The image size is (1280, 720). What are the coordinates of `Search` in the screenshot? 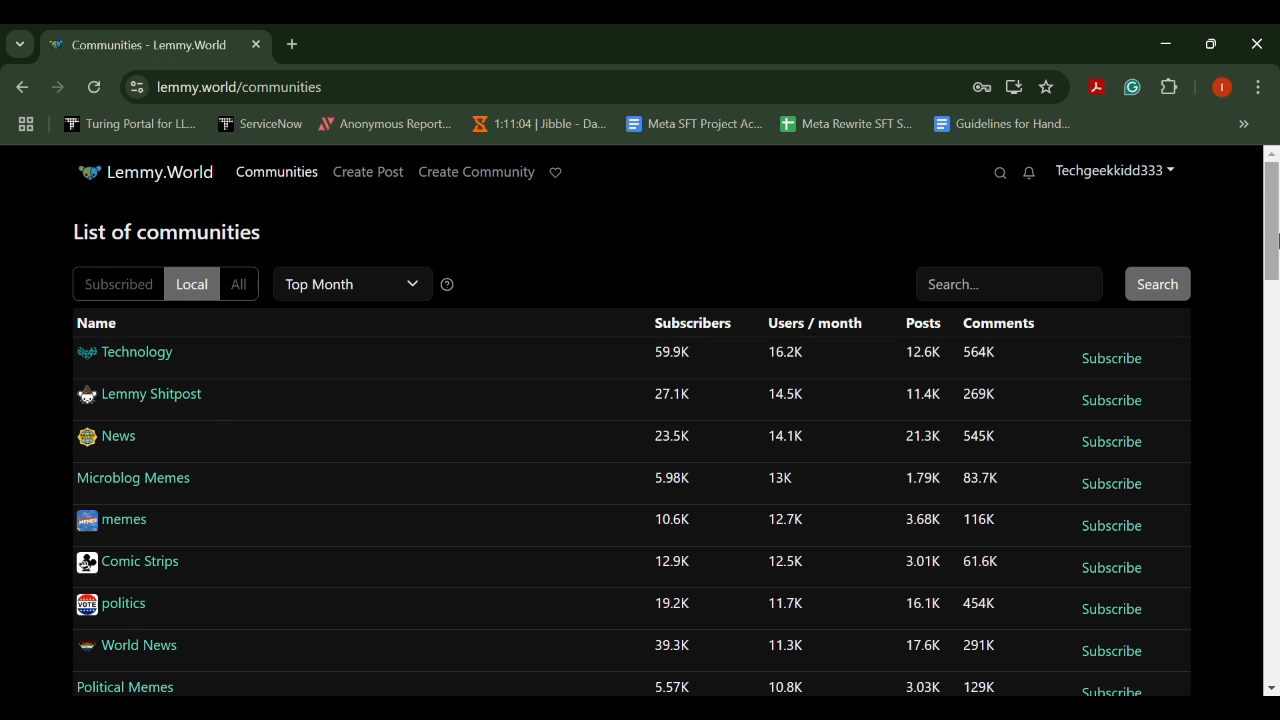 It's located at (1013, 282).